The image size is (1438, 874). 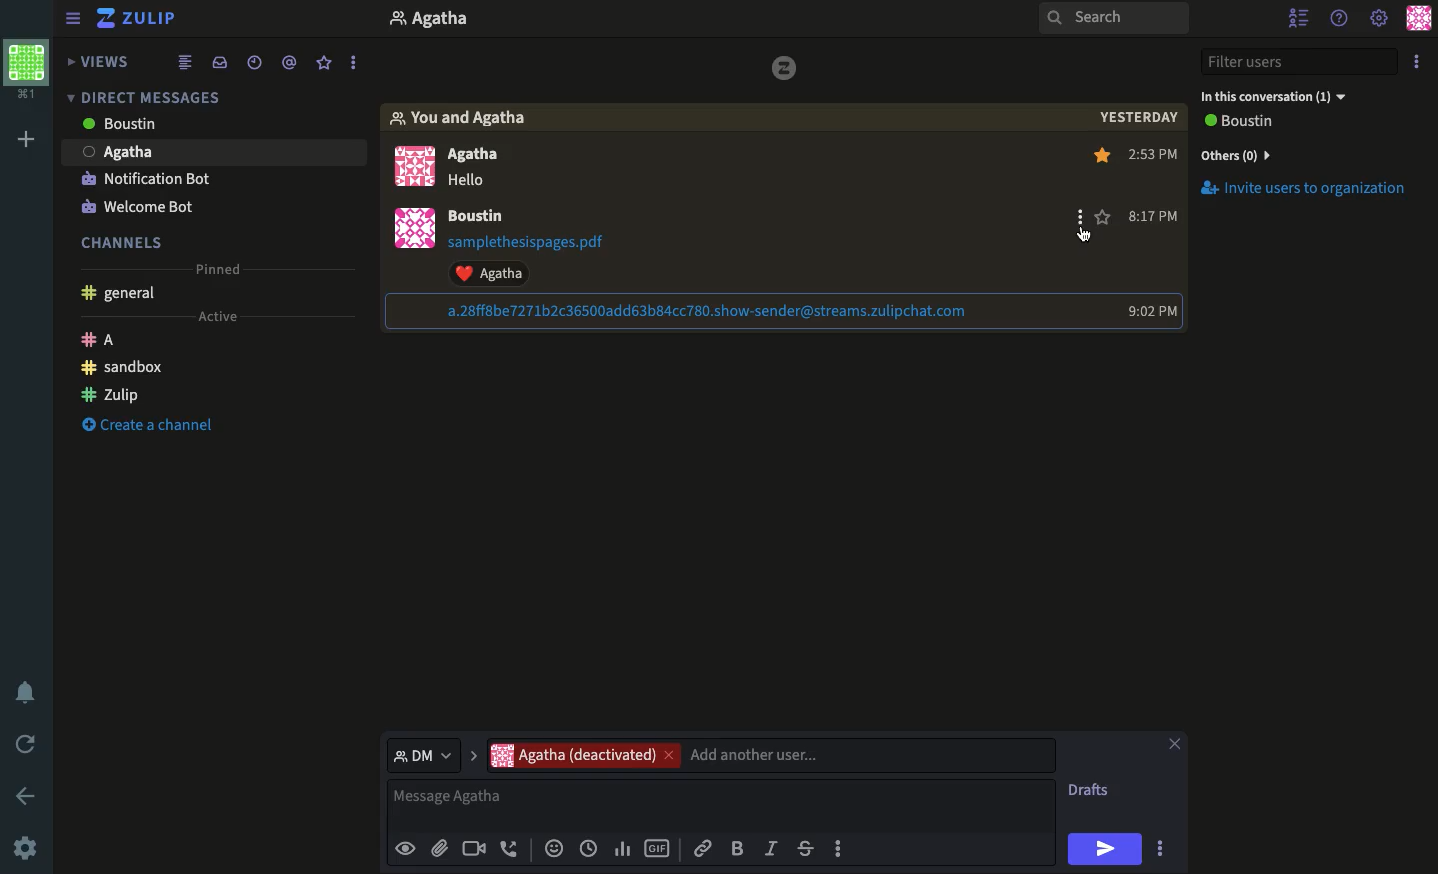 I want to click on Refresh, so click(x=29, y=742).